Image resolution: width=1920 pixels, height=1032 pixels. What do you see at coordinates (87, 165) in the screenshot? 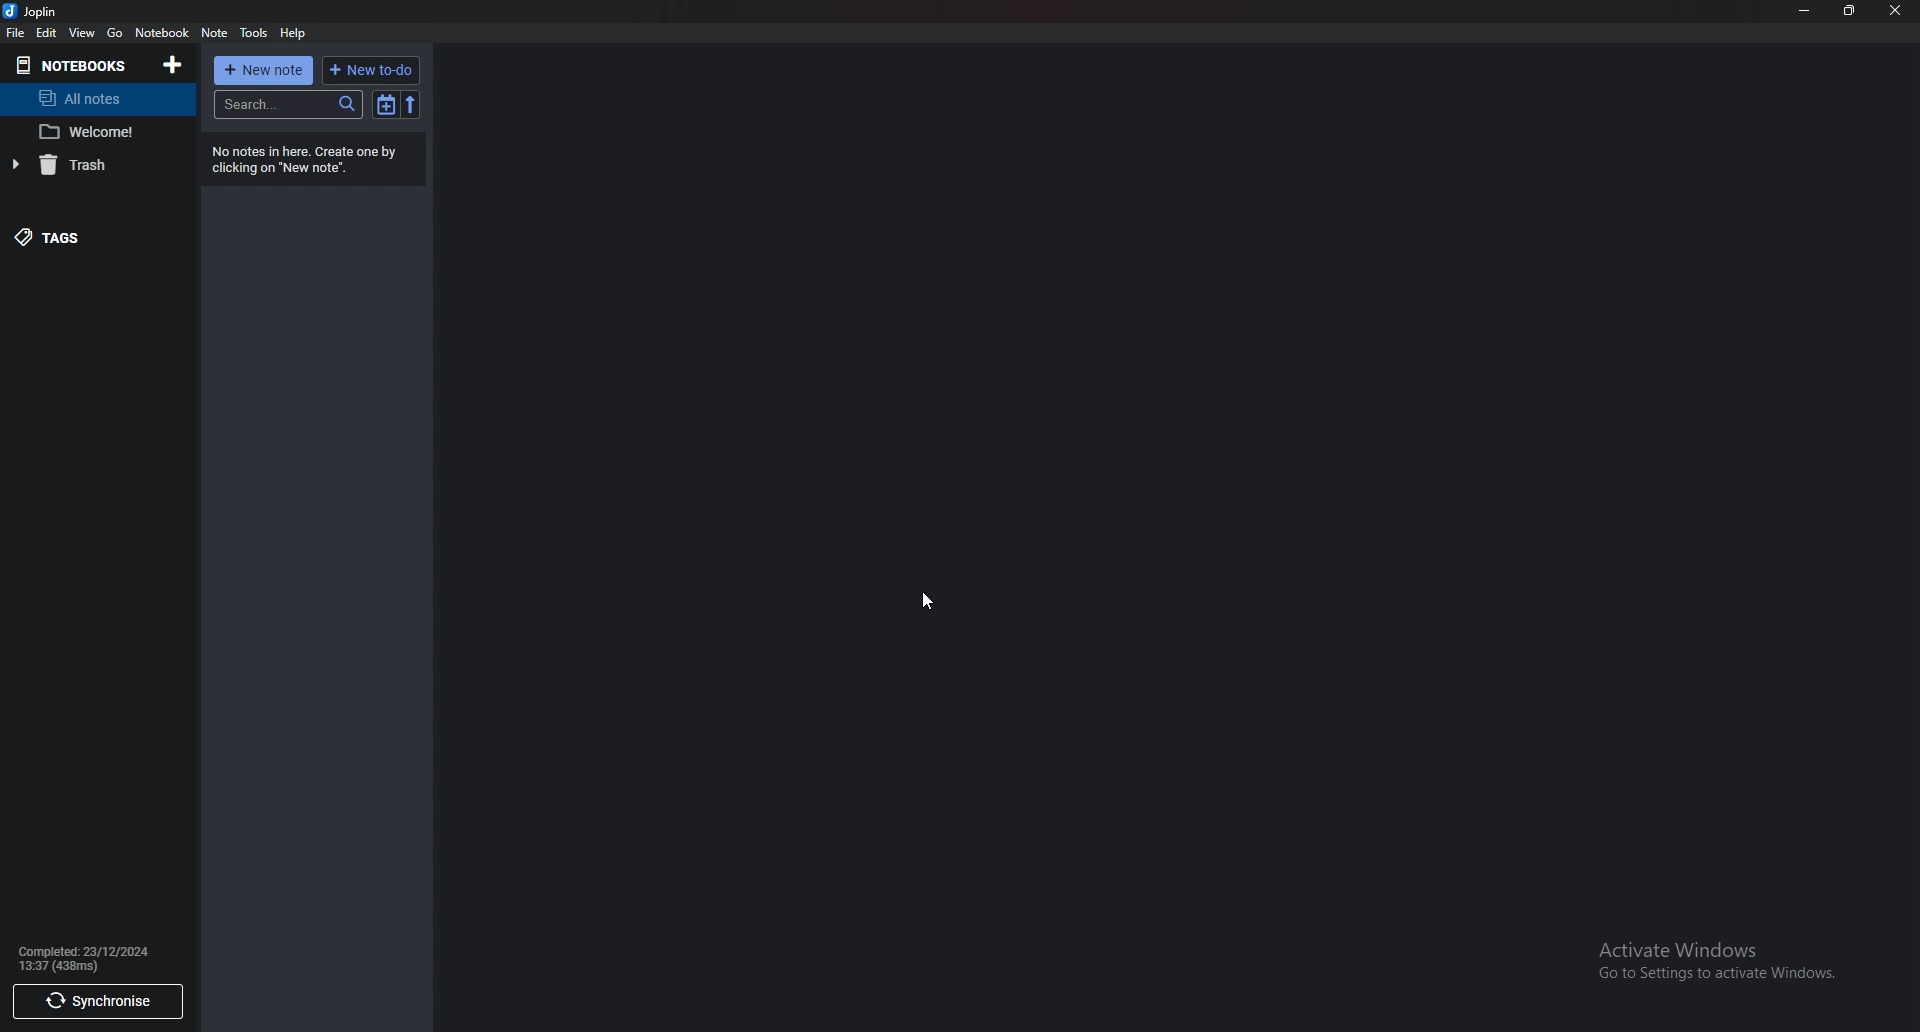
I see `trash` at bounding box center [87, 165].